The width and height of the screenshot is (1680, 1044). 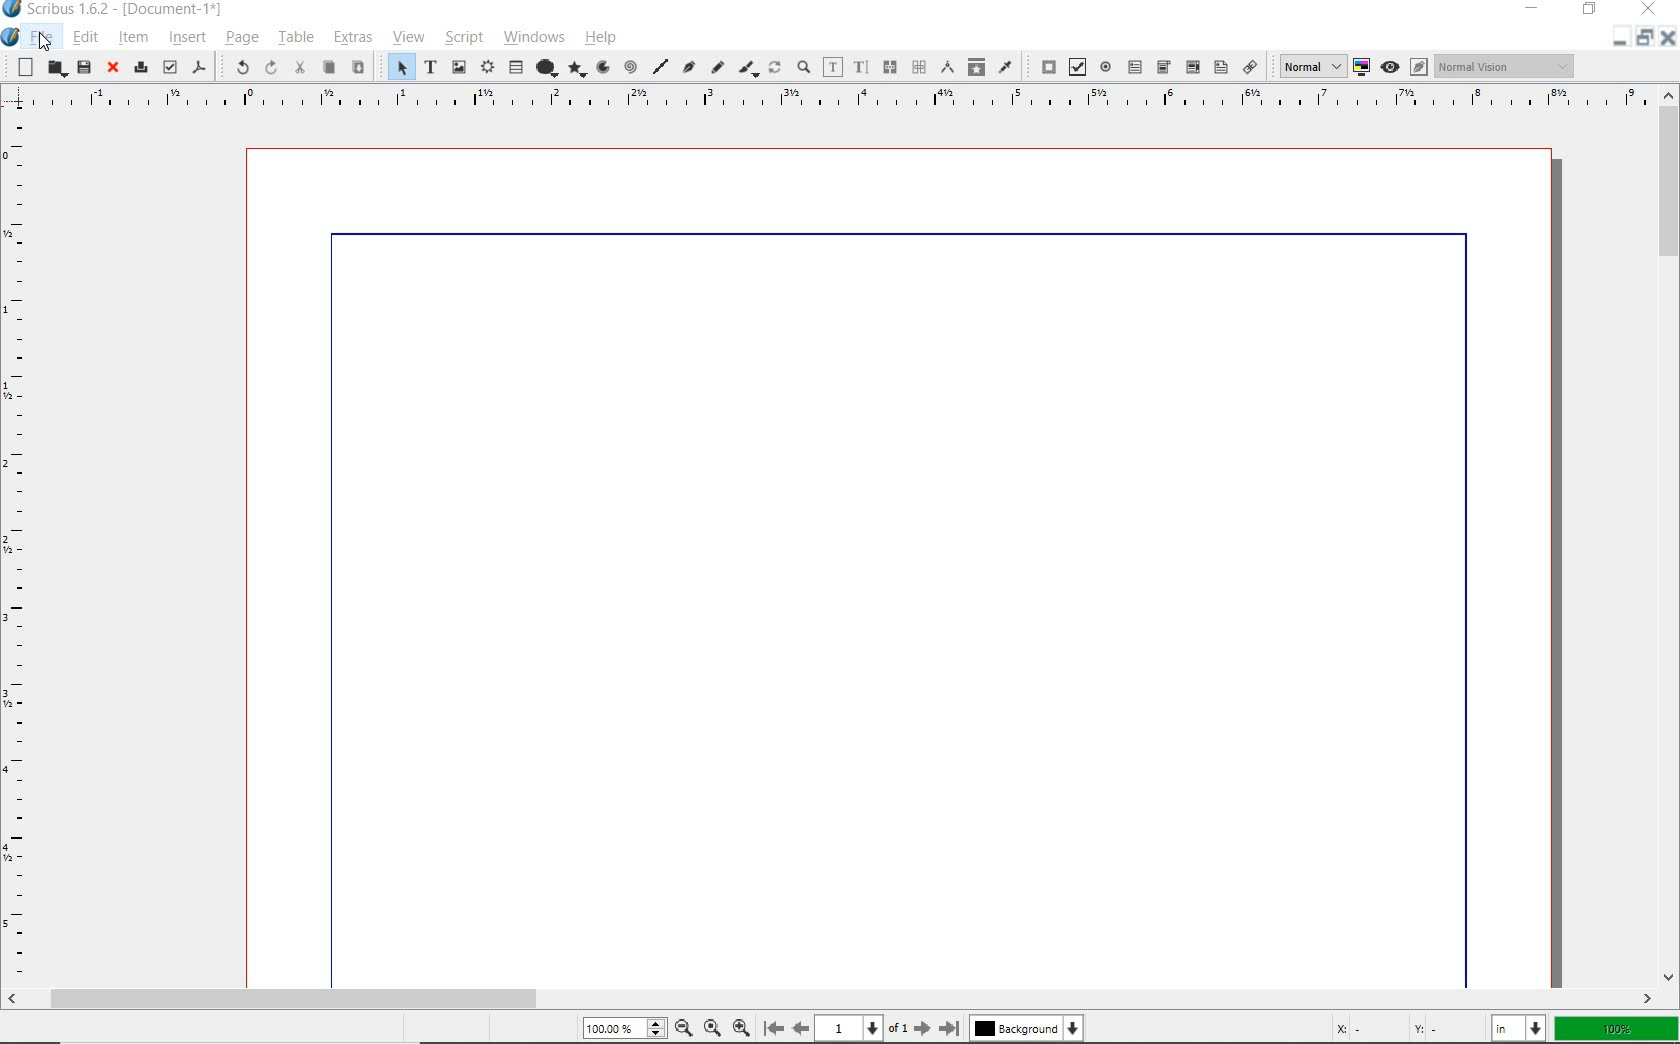 I want to click on Document Workspace, so click(x=899, y=567).